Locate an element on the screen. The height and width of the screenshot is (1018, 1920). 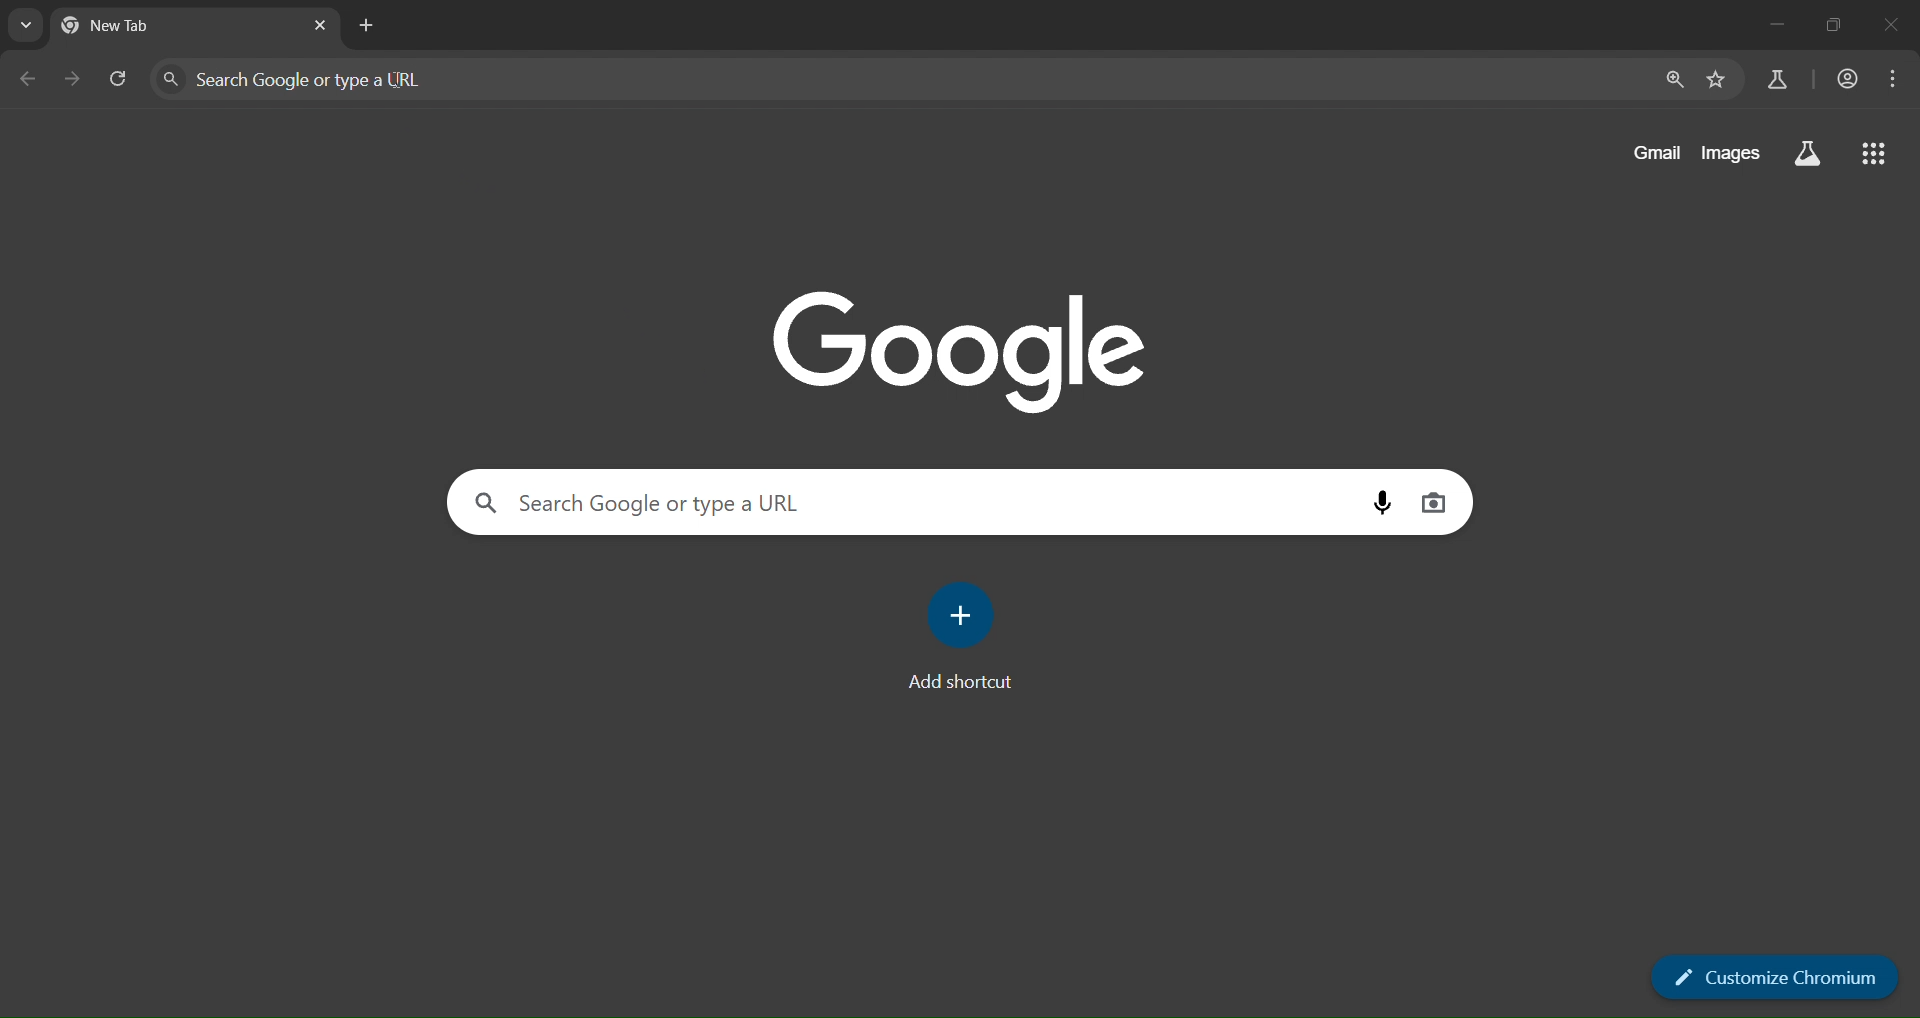
voice search is located at coordinates (1378, 502).